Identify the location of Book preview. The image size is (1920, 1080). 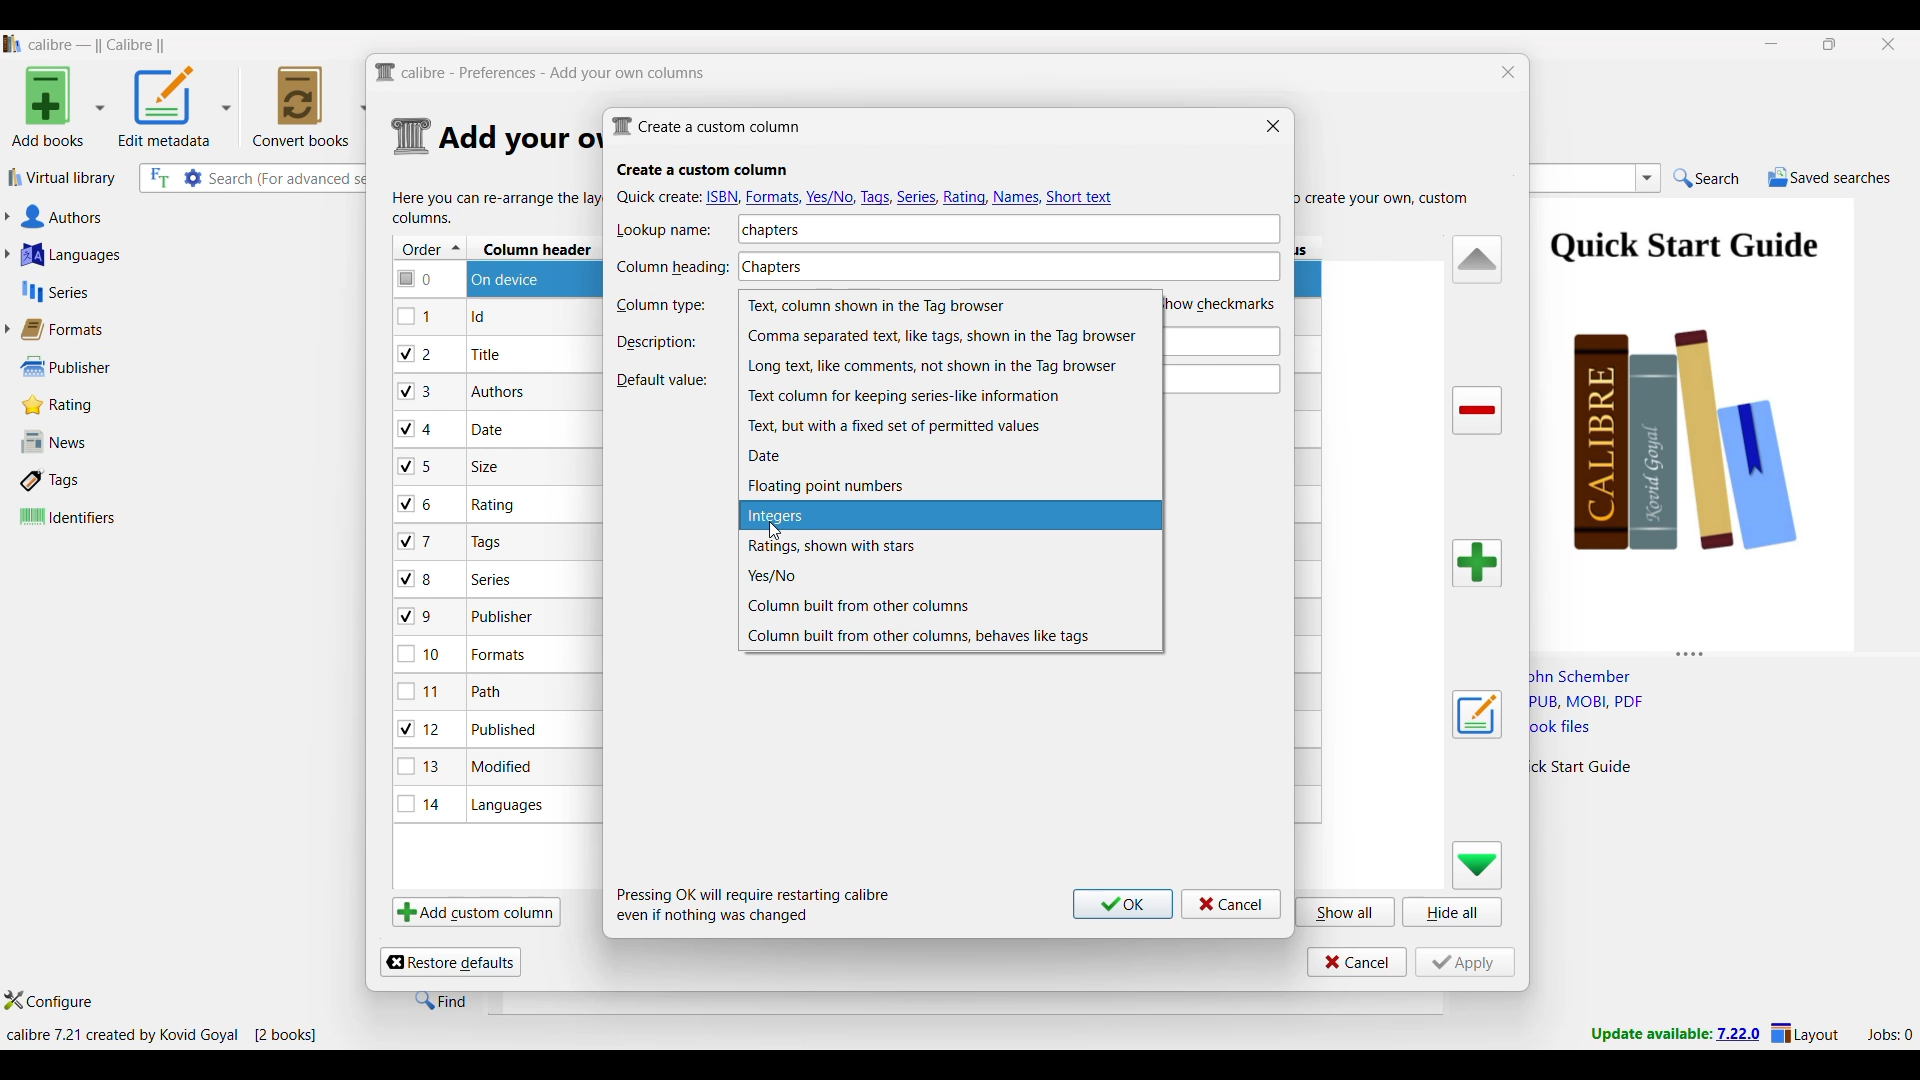
(1718, 417).